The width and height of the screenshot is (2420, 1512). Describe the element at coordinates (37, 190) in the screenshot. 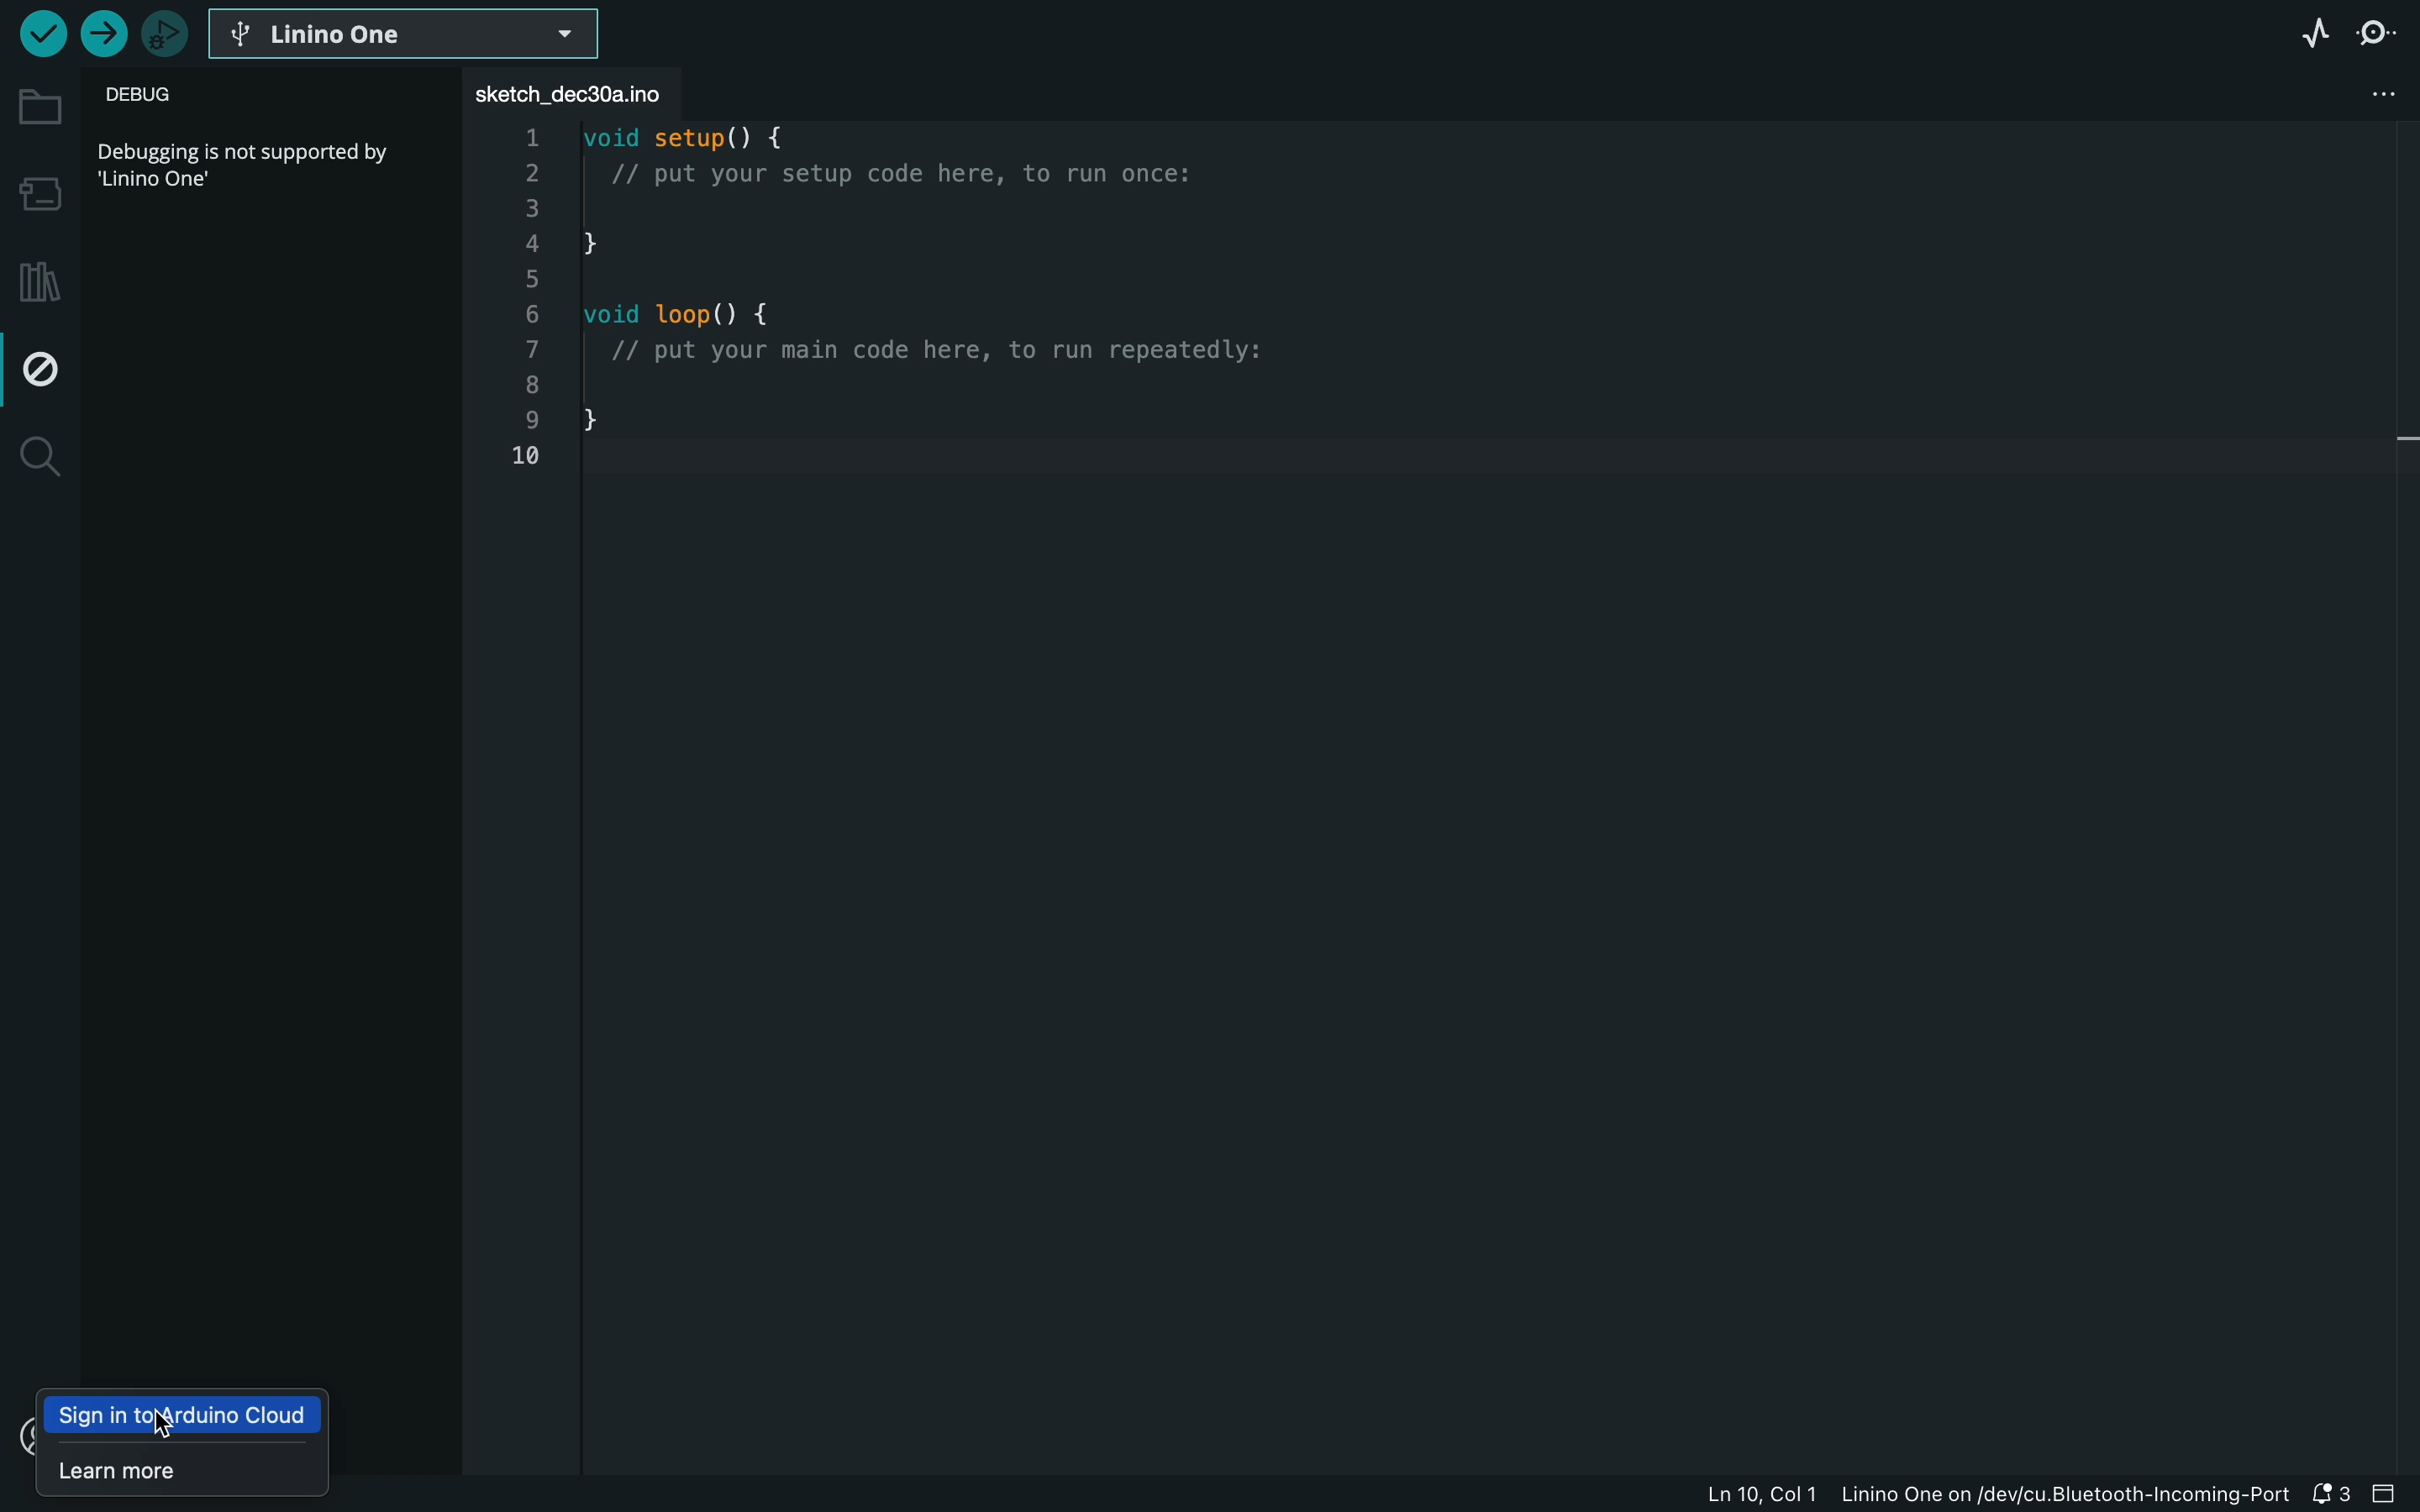

I see `board manager` at that location.